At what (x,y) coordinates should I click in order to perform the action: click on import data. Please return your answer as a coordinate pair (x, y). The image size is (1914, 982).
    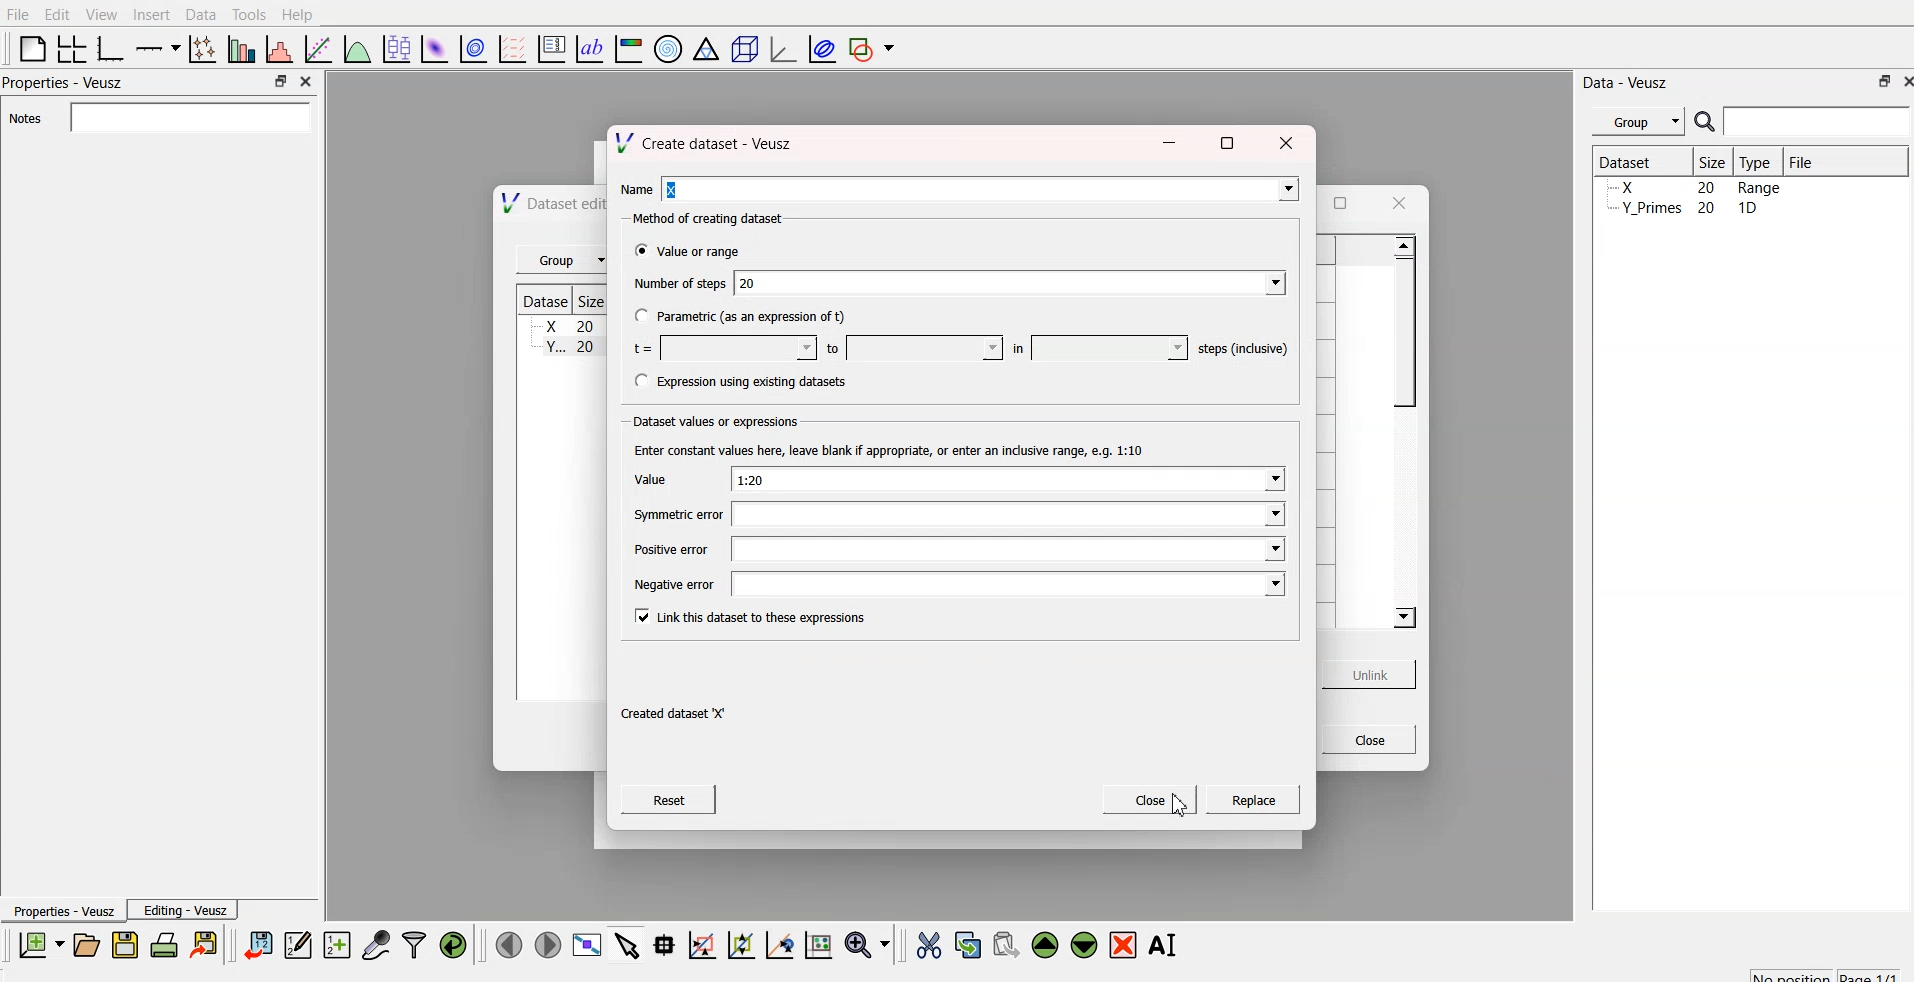
    Looking at the image, I should click on (259, 942).